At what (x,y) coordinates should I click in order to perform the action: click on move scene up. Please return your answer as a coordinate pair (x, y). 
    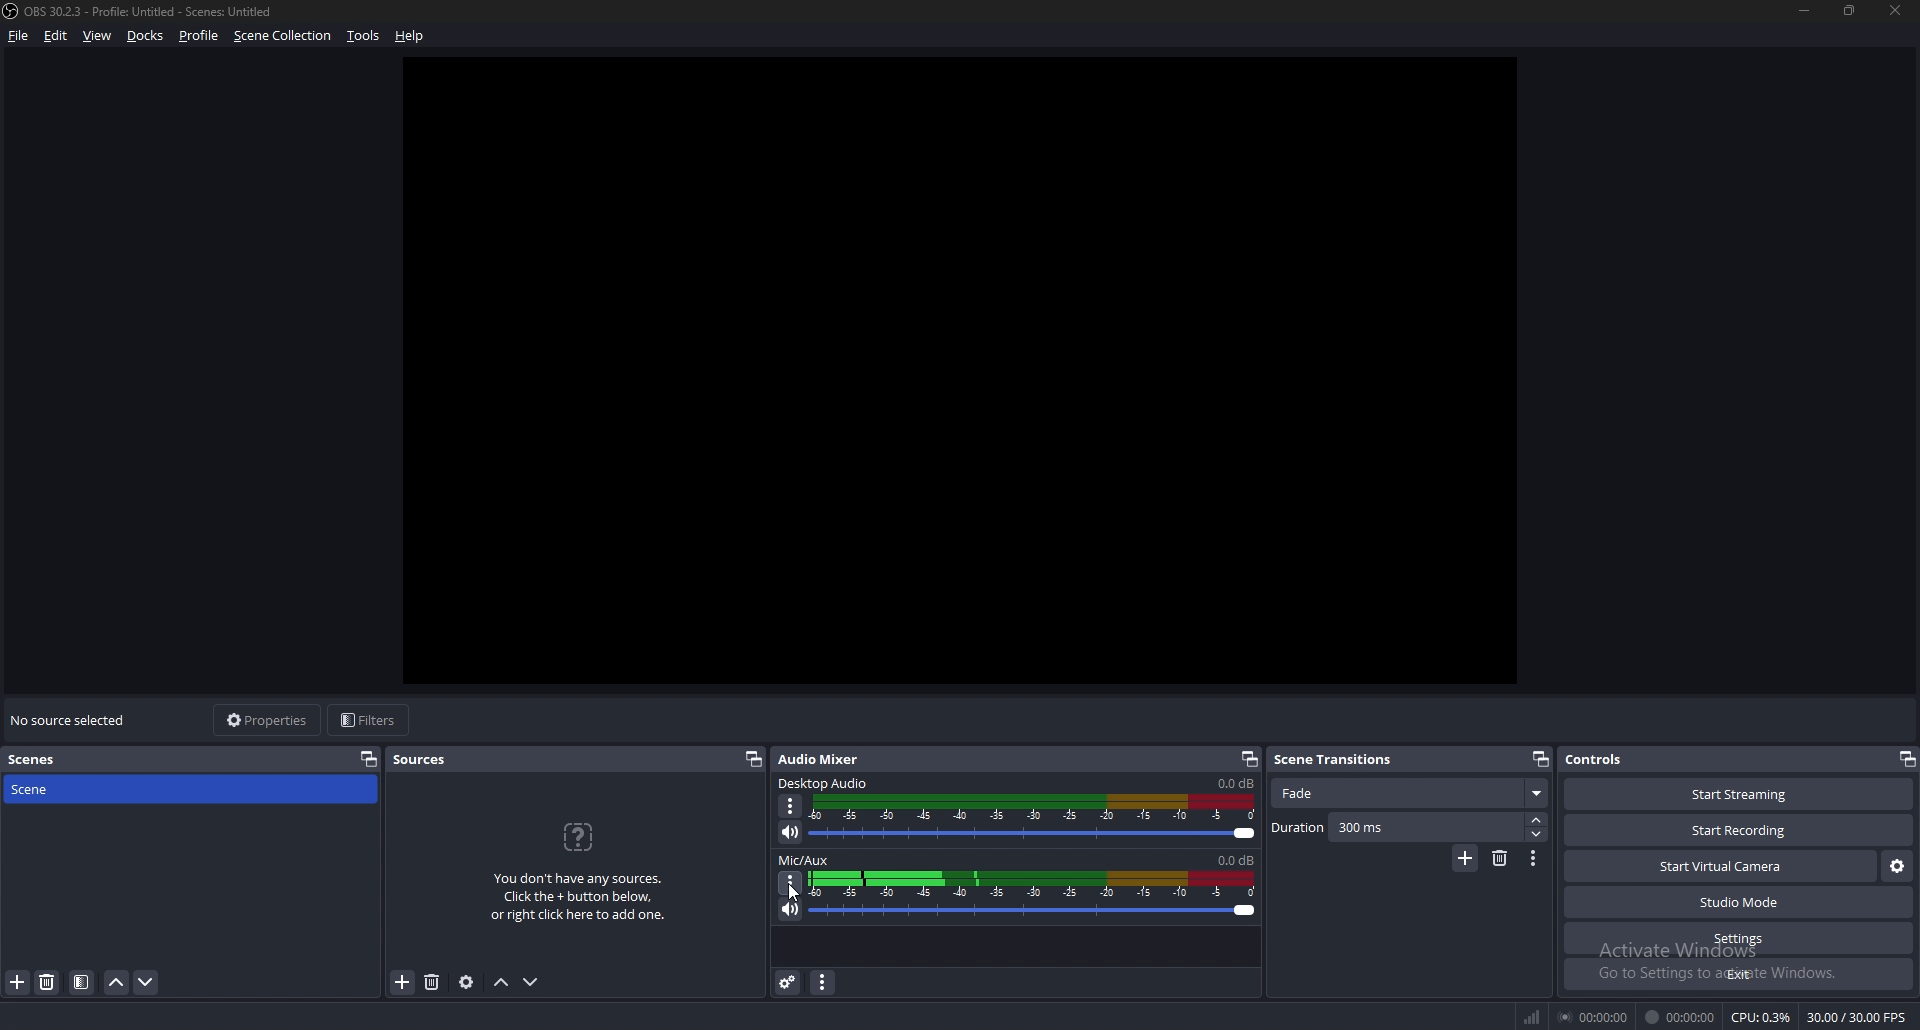
    Looking at the image, I should click on (116, 983).